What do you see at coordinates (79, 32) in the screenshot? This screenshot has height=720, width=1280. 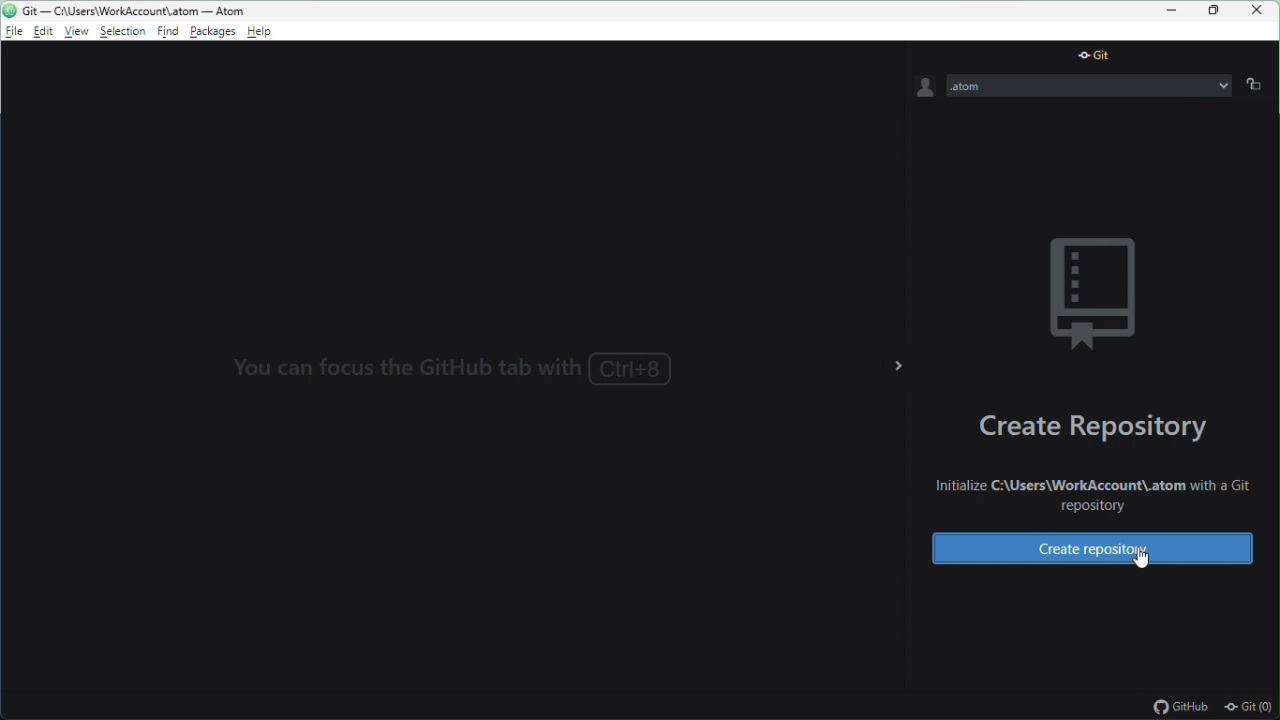 I see `view` at bounding box center [79, 32].